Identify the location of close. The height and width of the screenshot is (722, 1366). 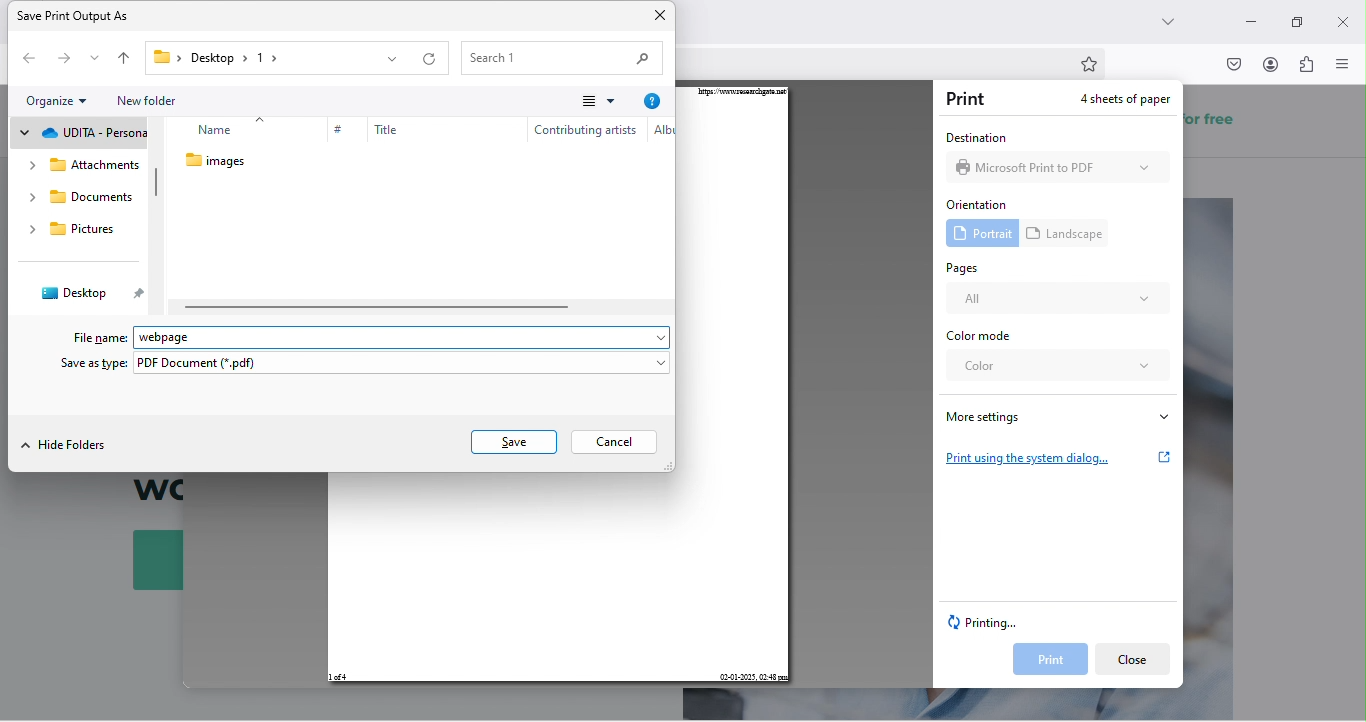
(1343, 17).